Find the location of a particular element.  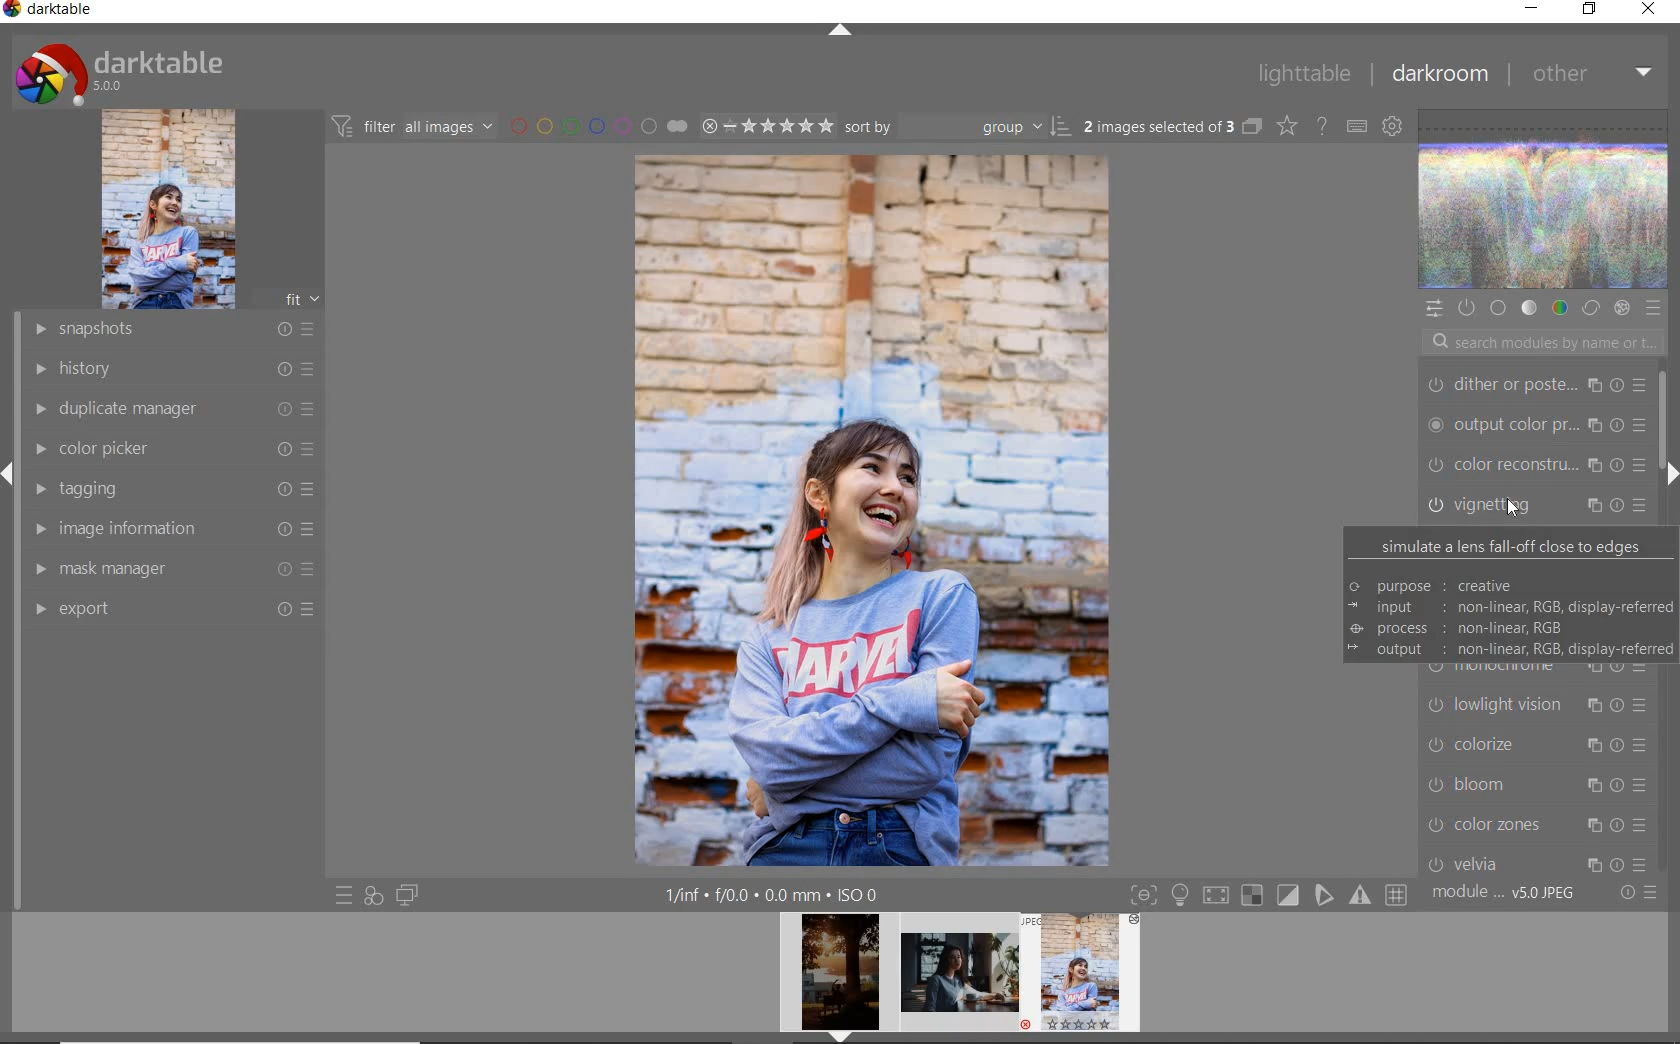

expand/collapse is located at coordinates (839, 32).